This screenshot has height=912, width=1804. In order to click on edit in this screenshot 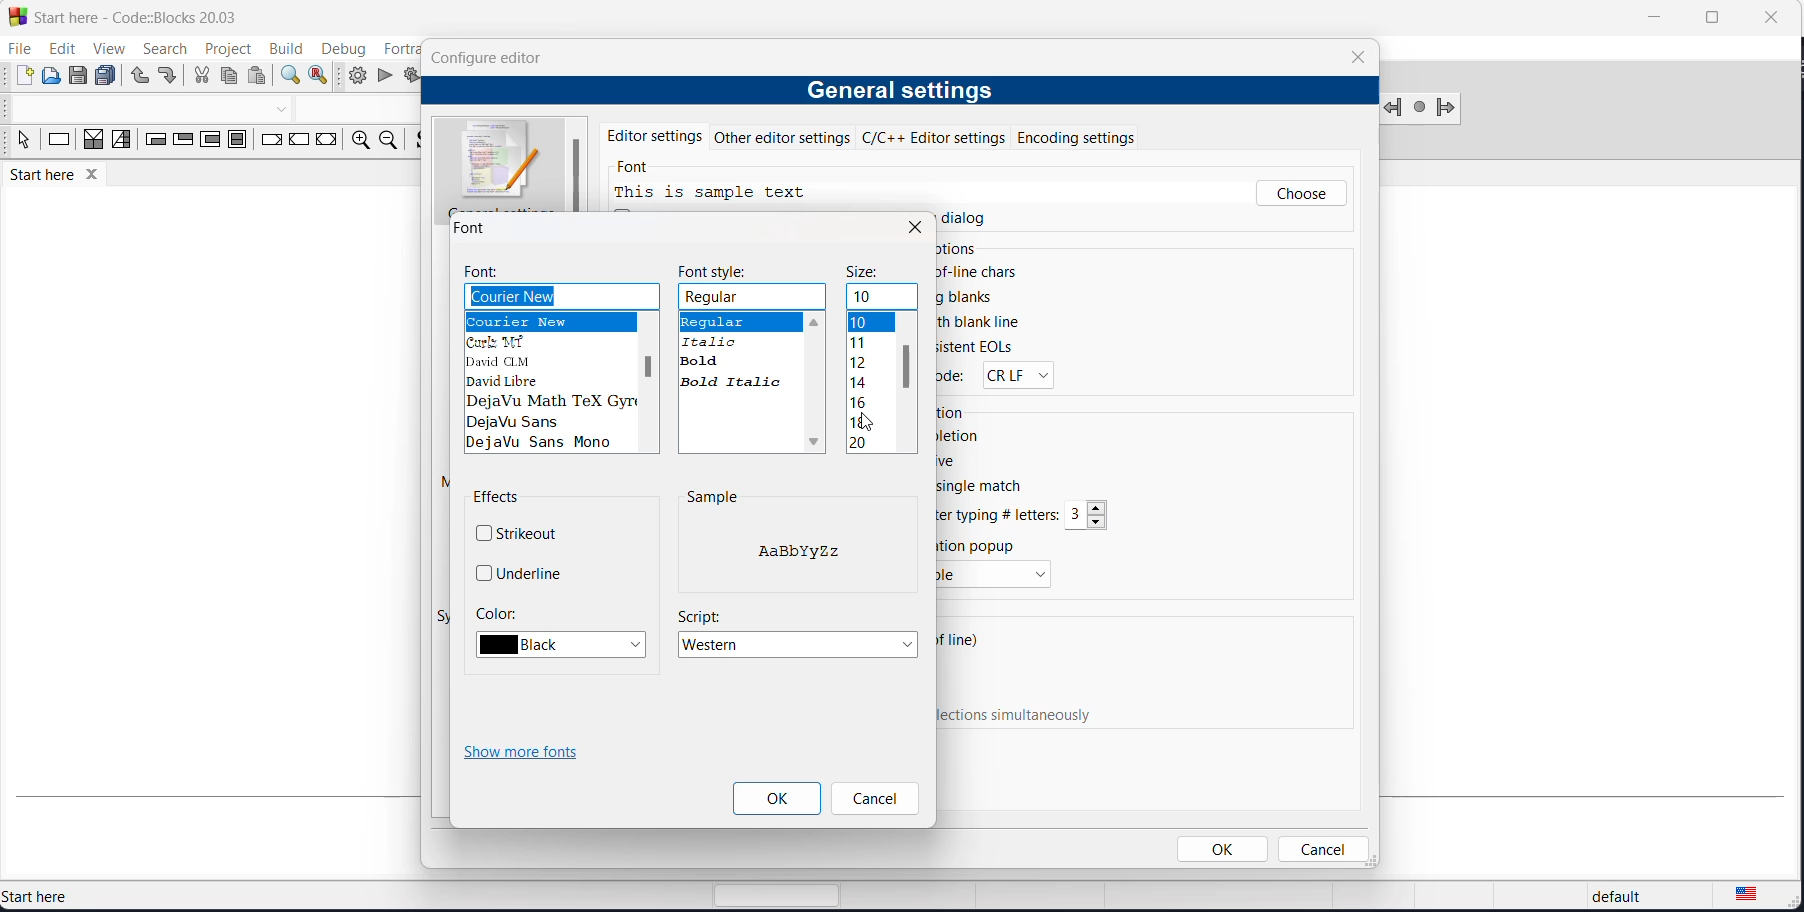, I will do `click(58, 49)`.